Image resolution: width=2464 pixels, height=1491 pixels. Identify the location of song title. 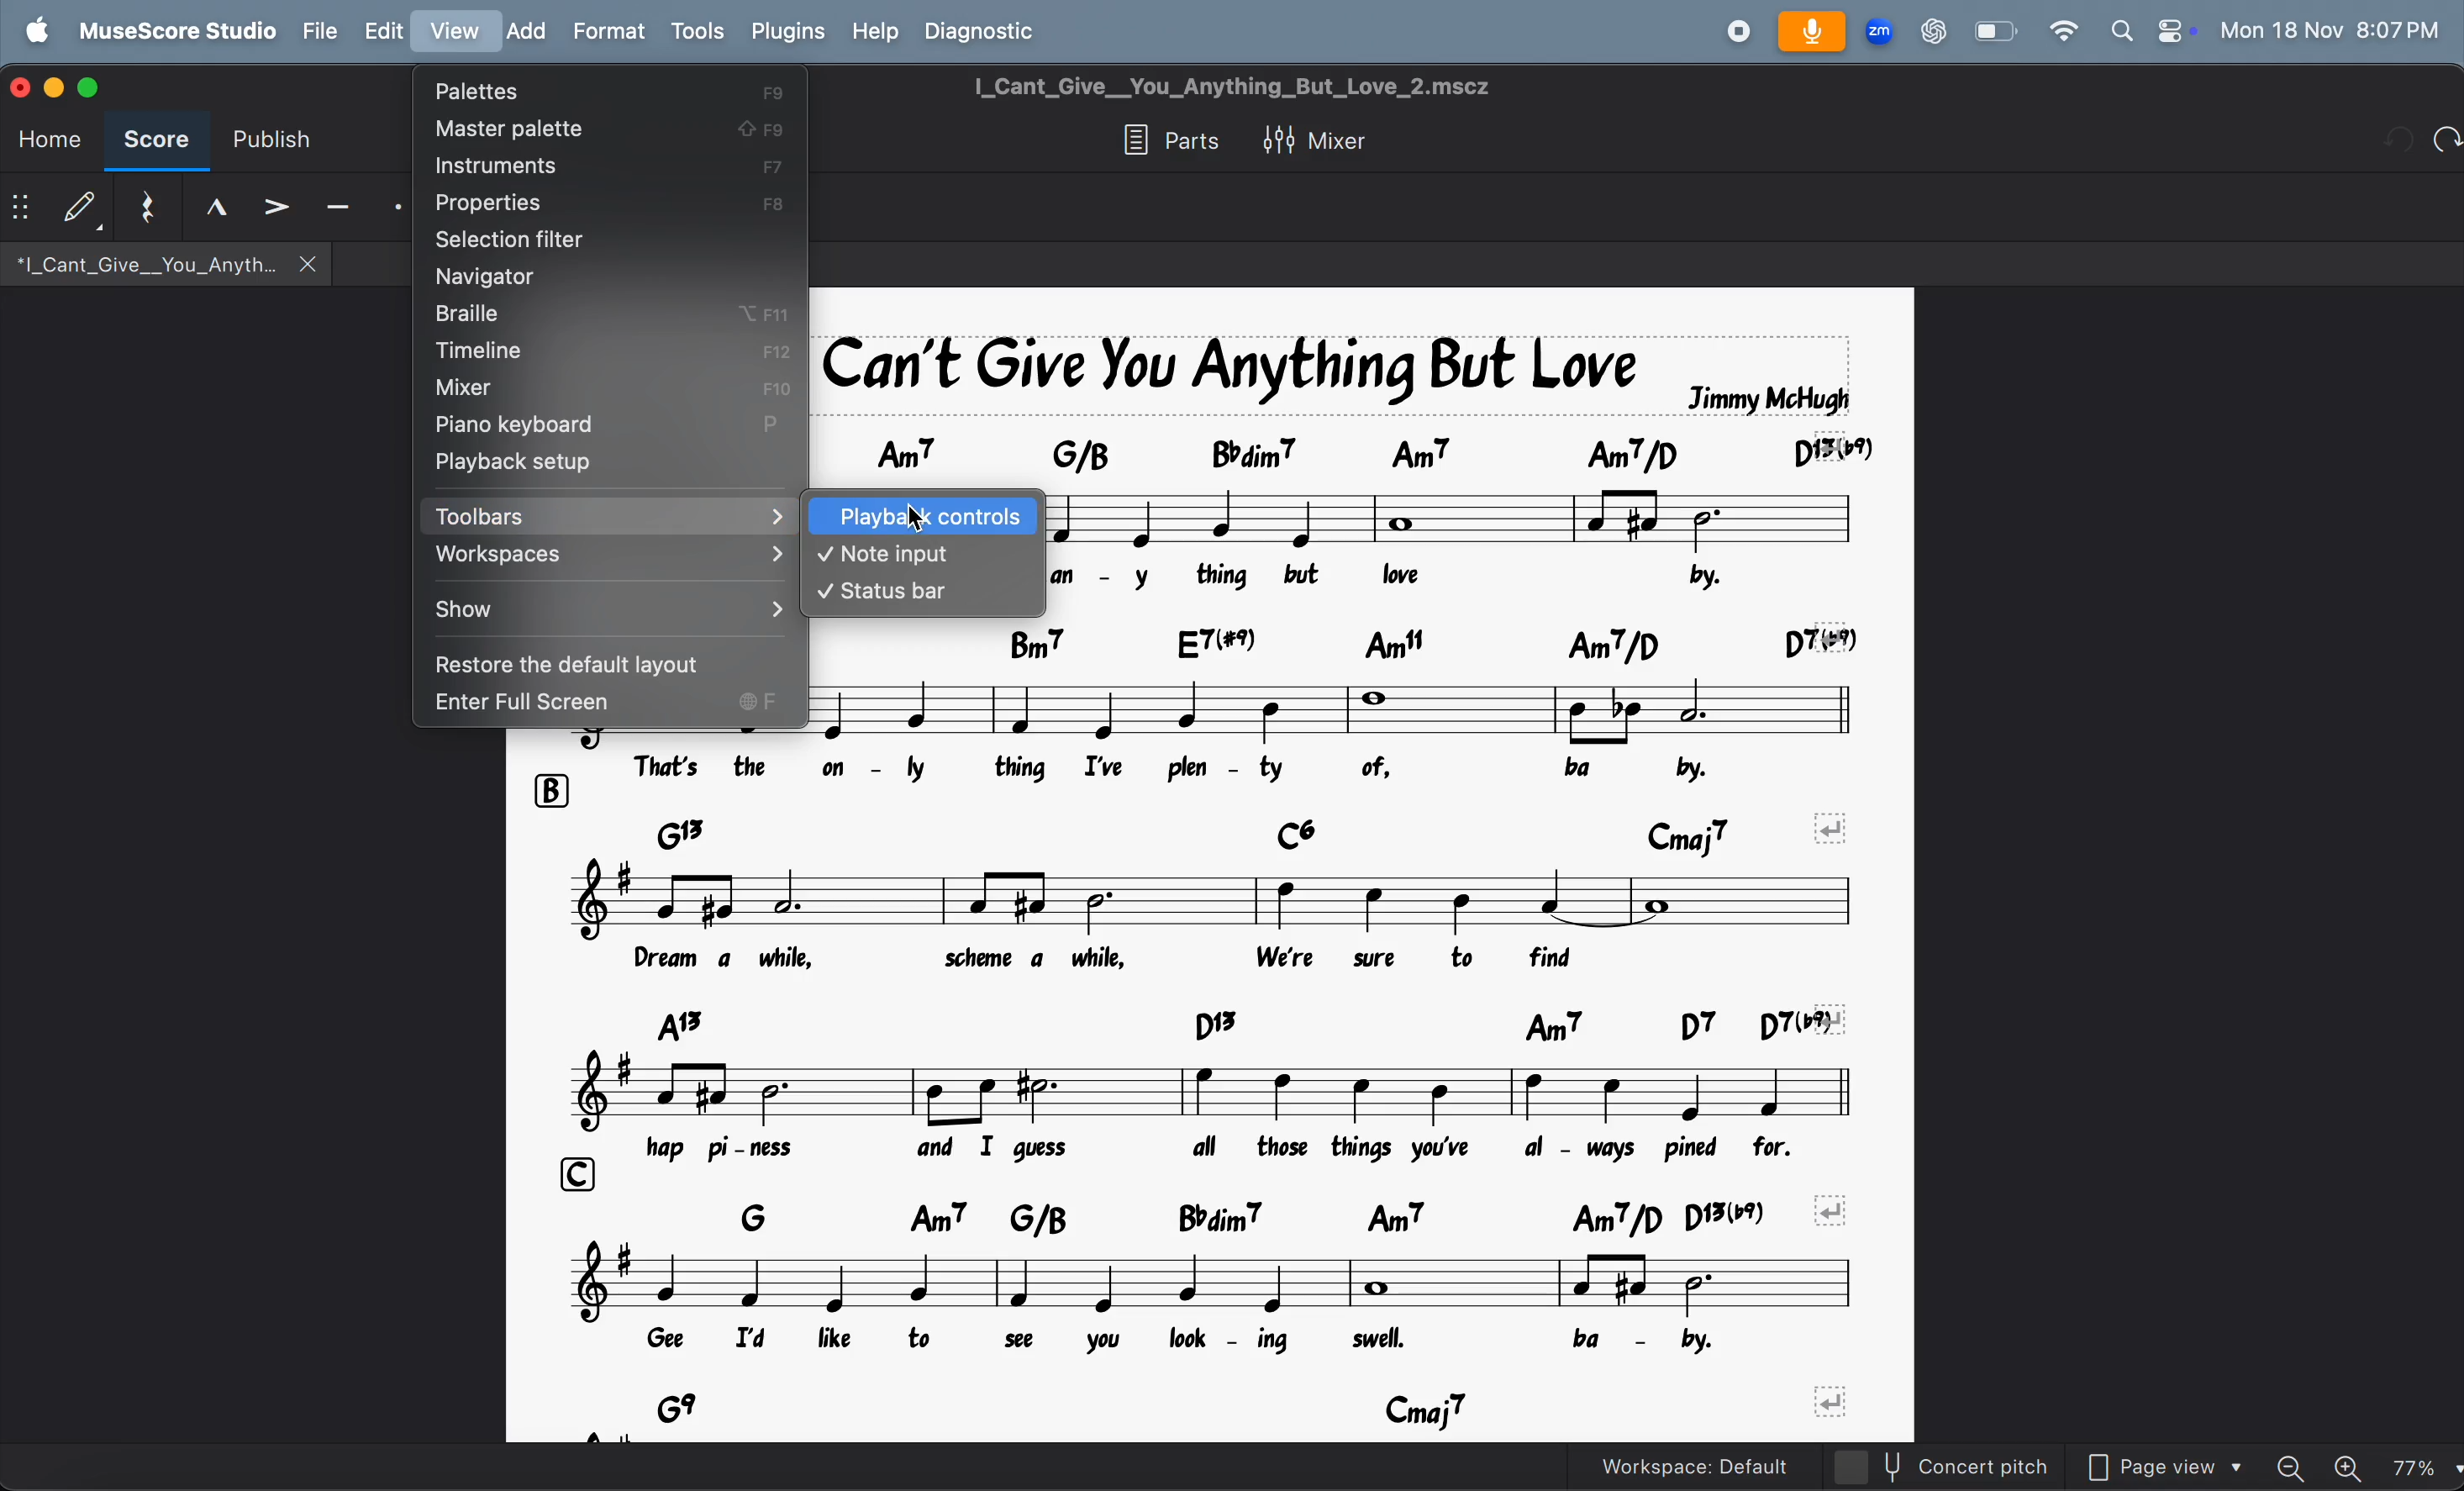
(1339, 374).